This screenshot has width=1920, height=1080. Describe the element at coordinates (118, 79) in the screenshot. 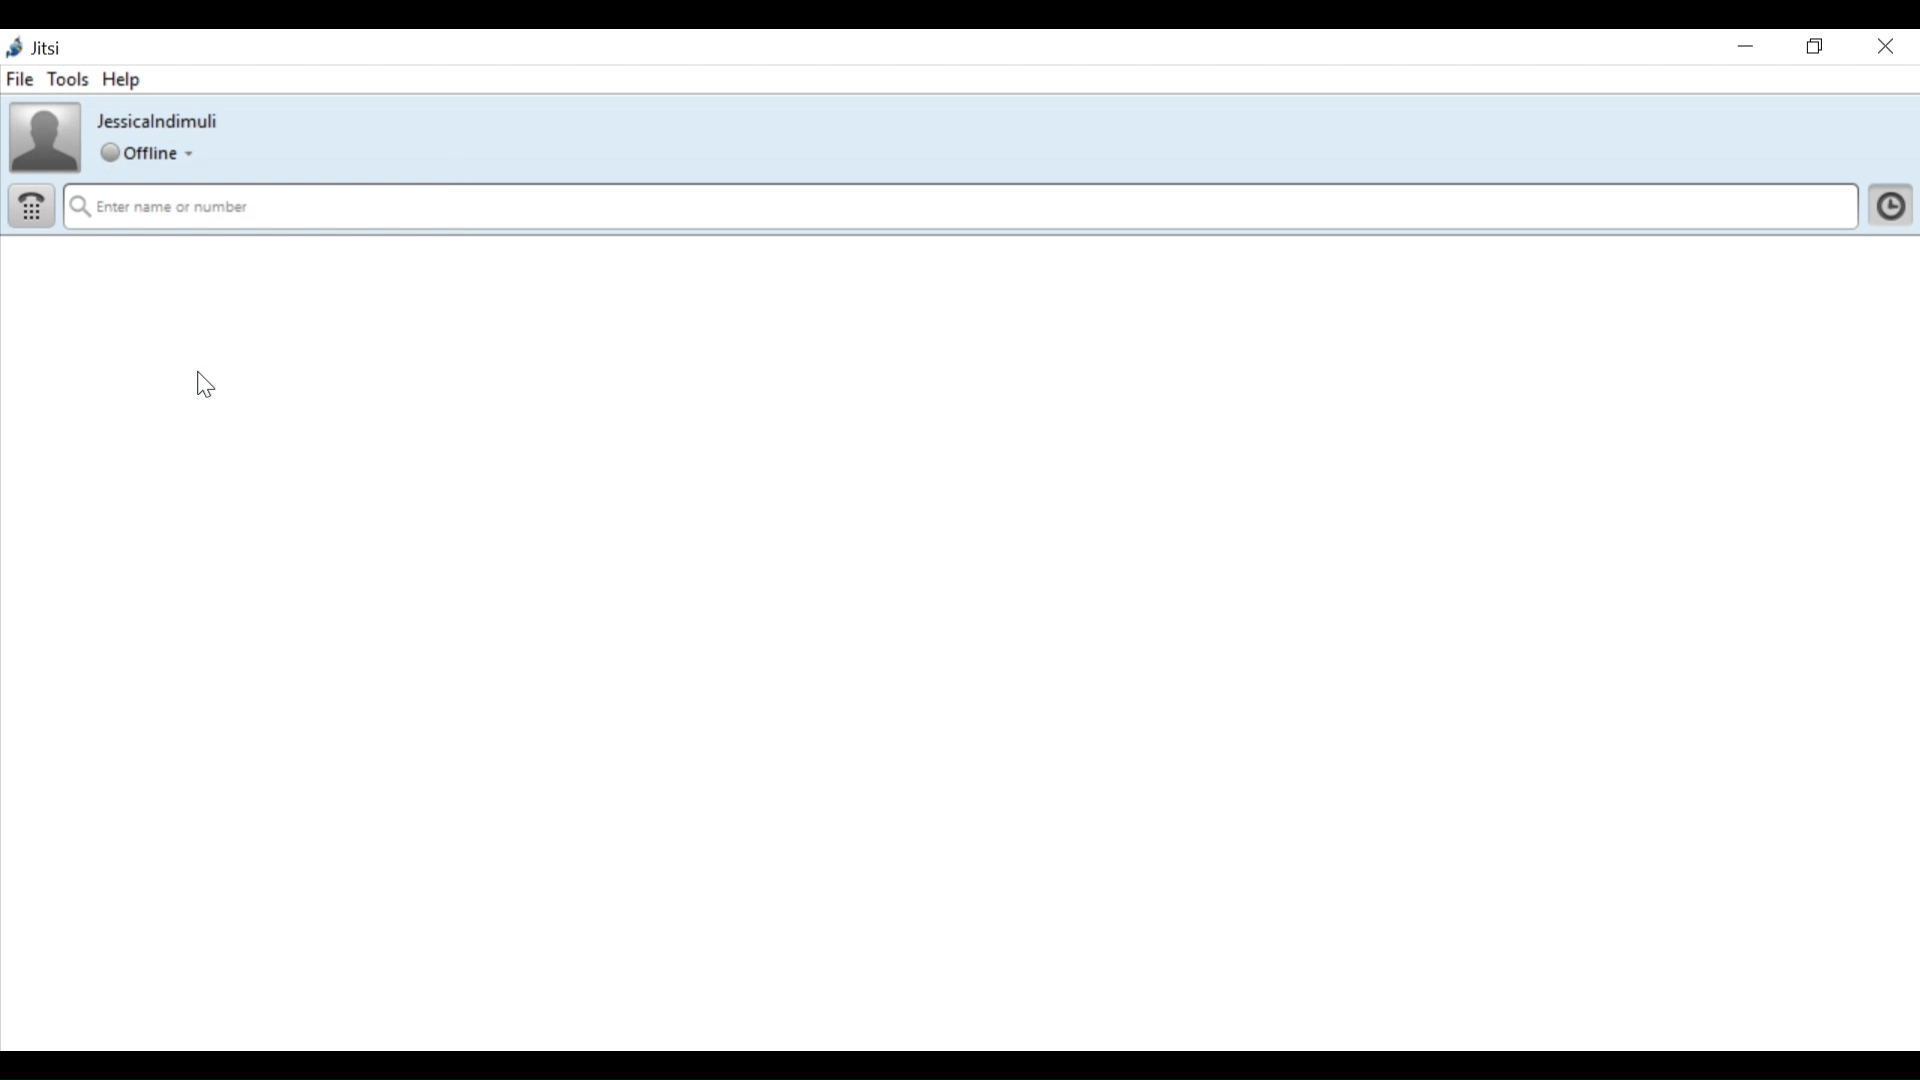

I see `Help` at that location.